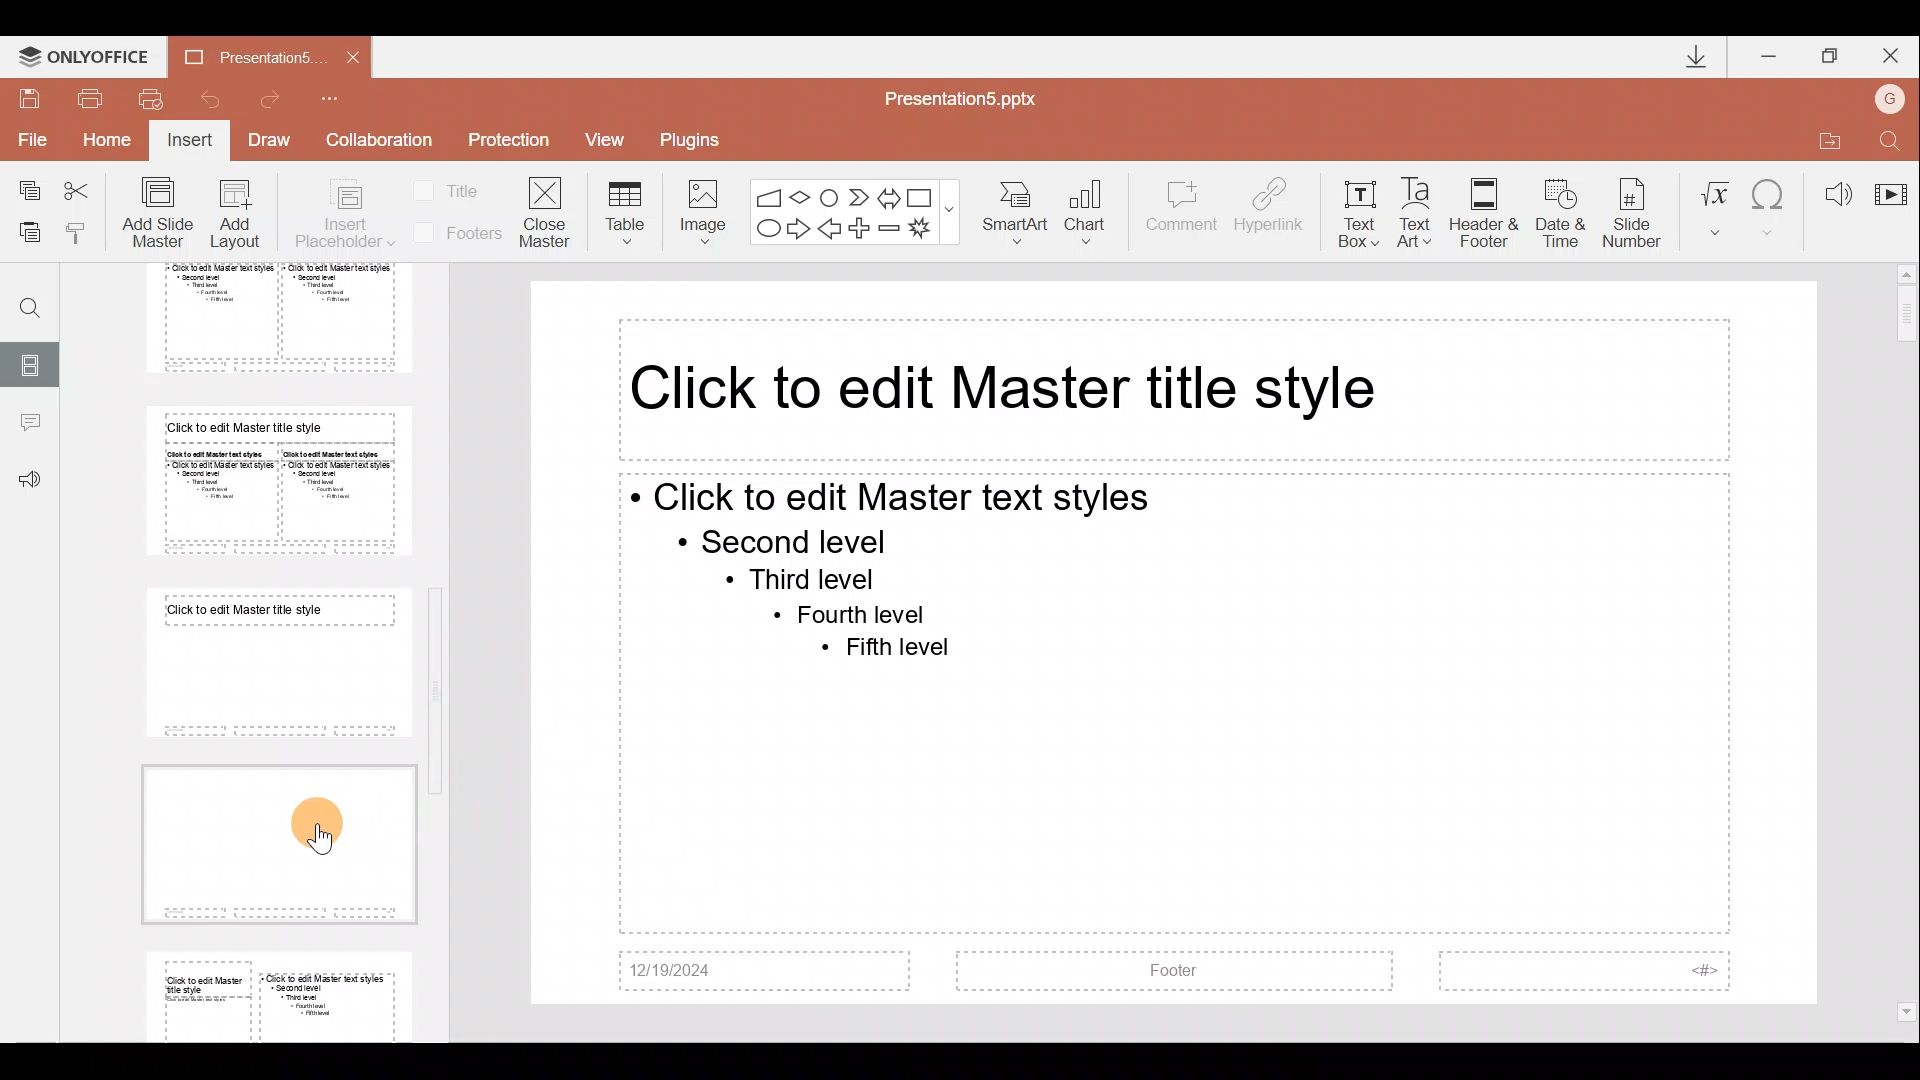  I want to click on Plugins, so click(697, 137).